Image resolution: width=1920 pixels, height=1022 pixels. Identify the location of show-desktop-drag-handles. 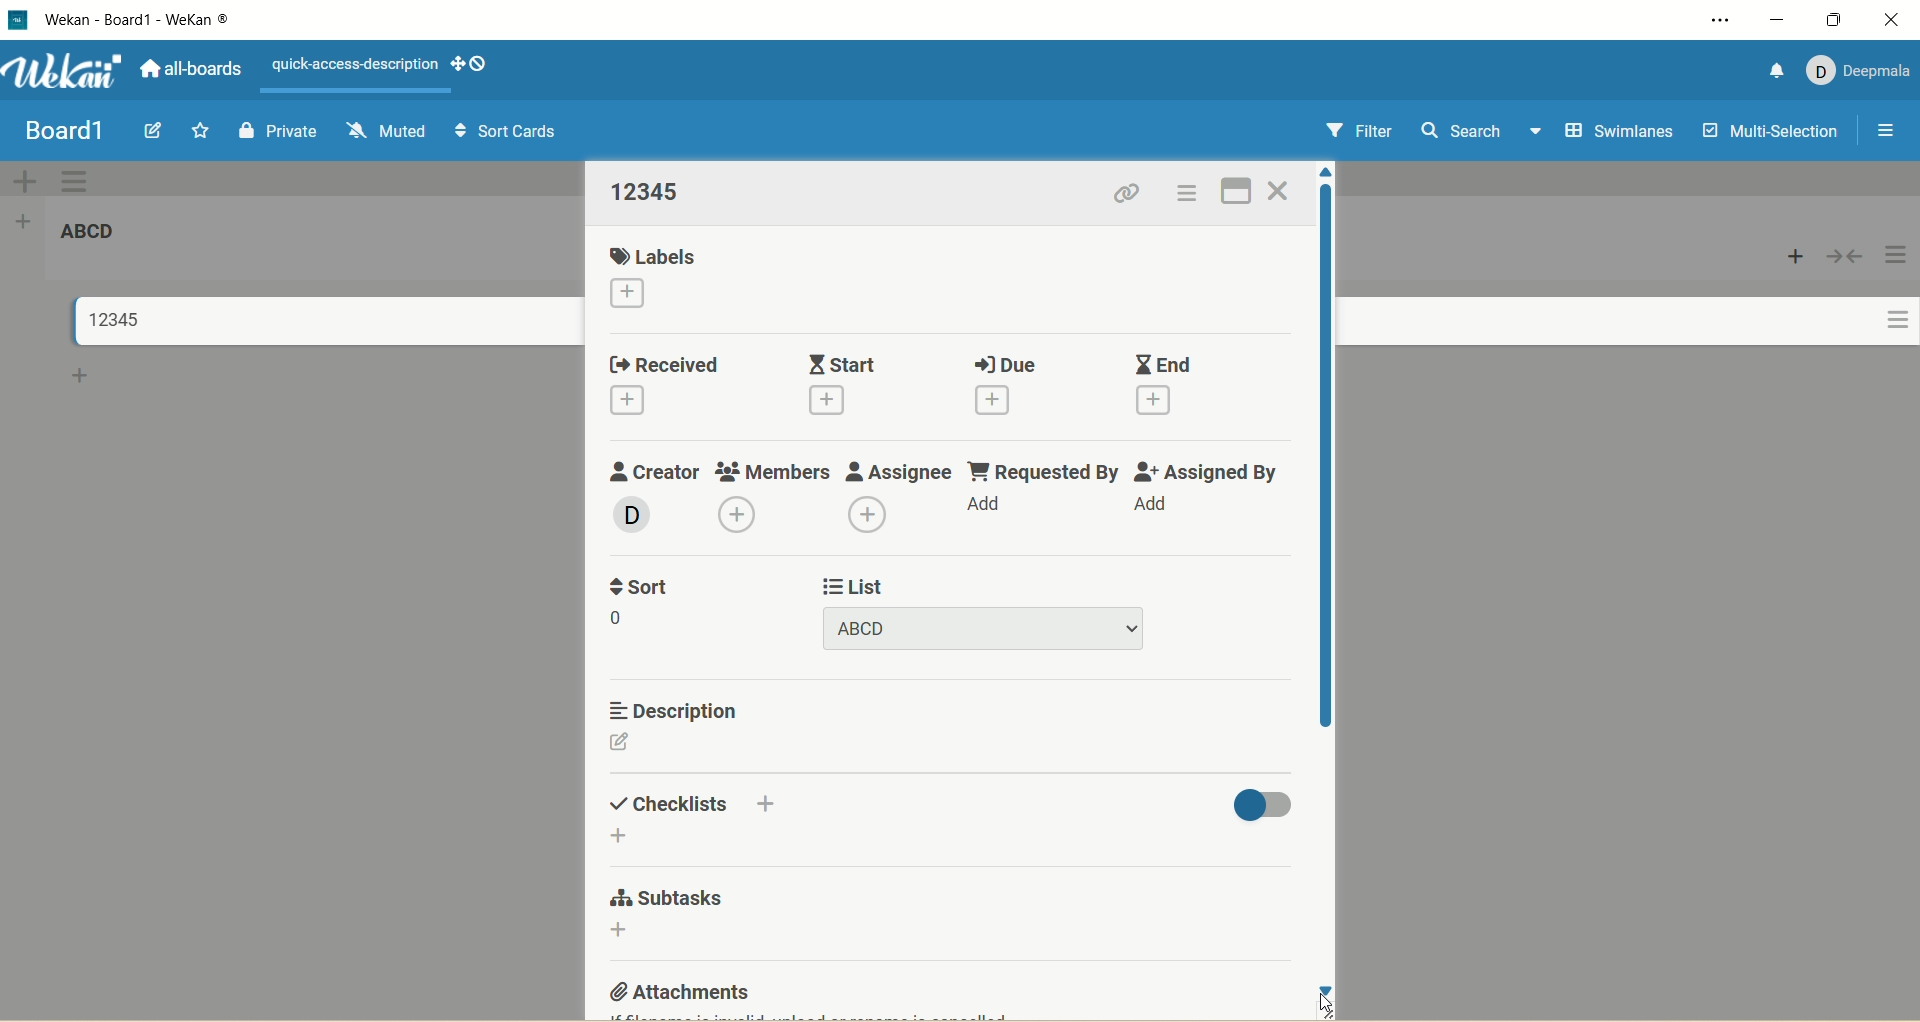
(453, 61).